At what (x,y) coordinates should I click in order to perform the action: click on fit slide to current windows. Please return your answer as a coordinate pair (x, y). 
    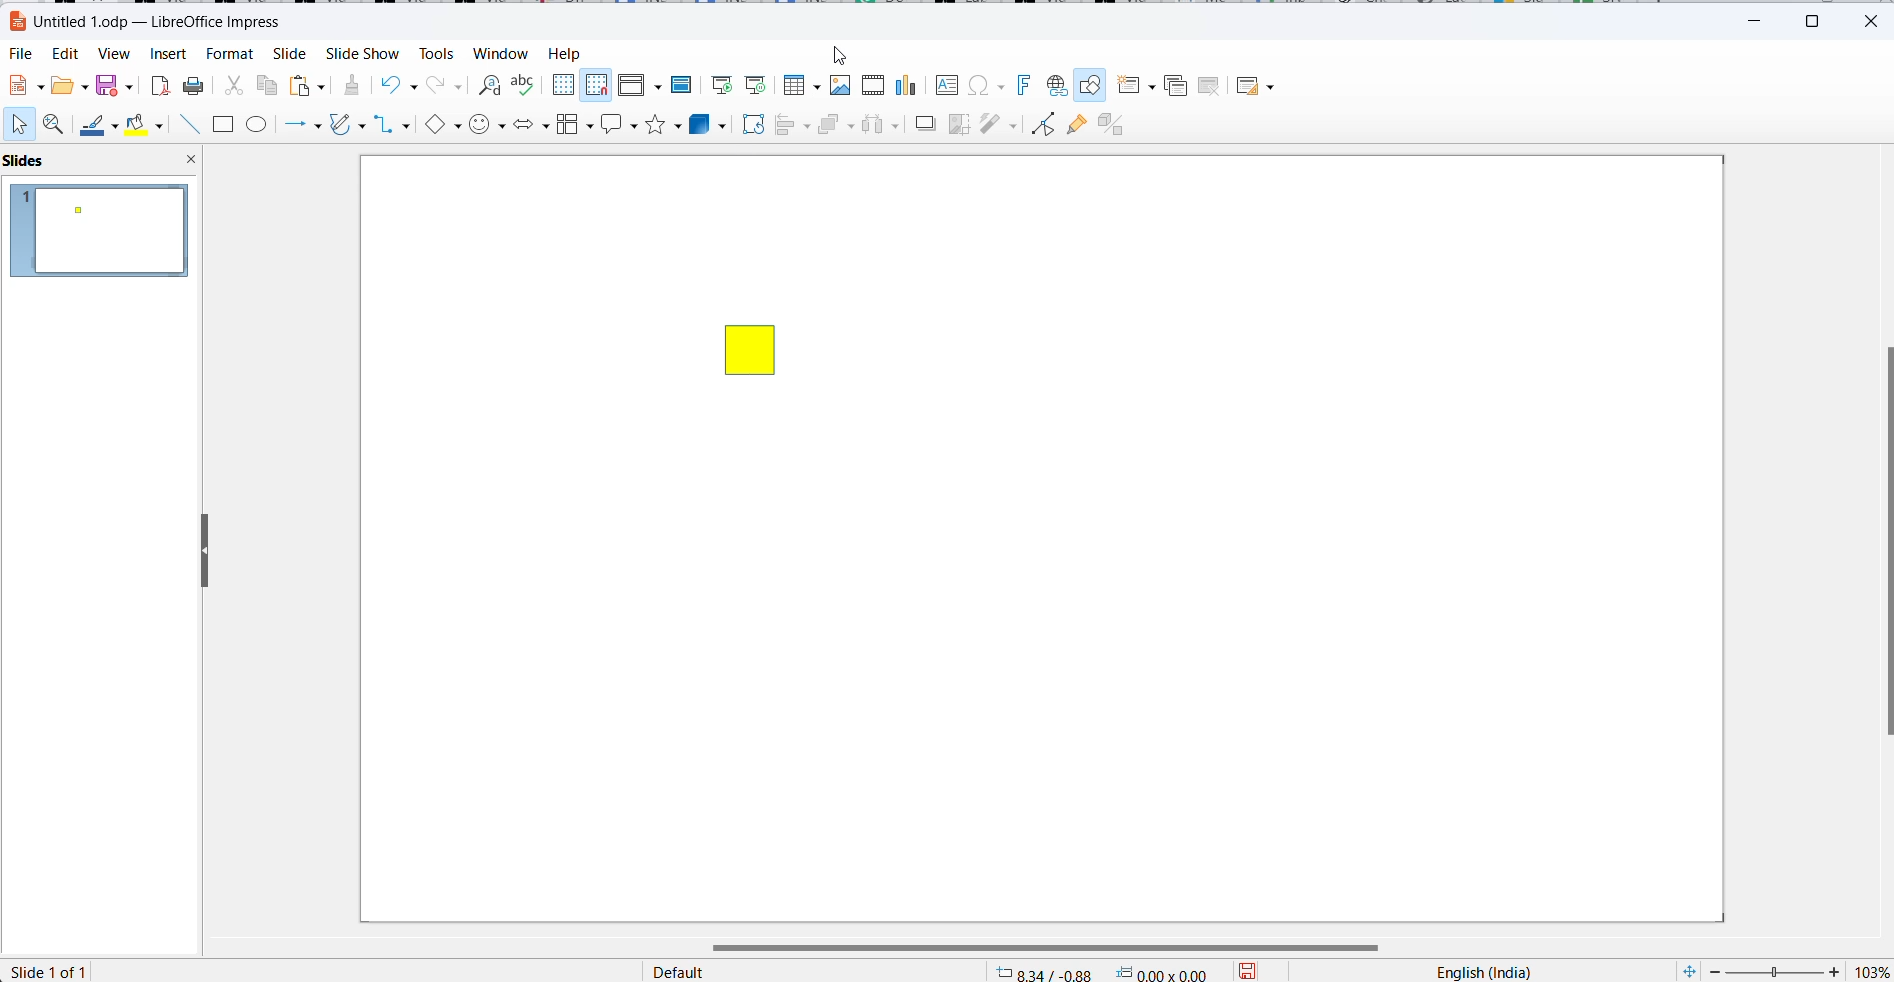
    Looking at the image, I should click on (1686, 971).